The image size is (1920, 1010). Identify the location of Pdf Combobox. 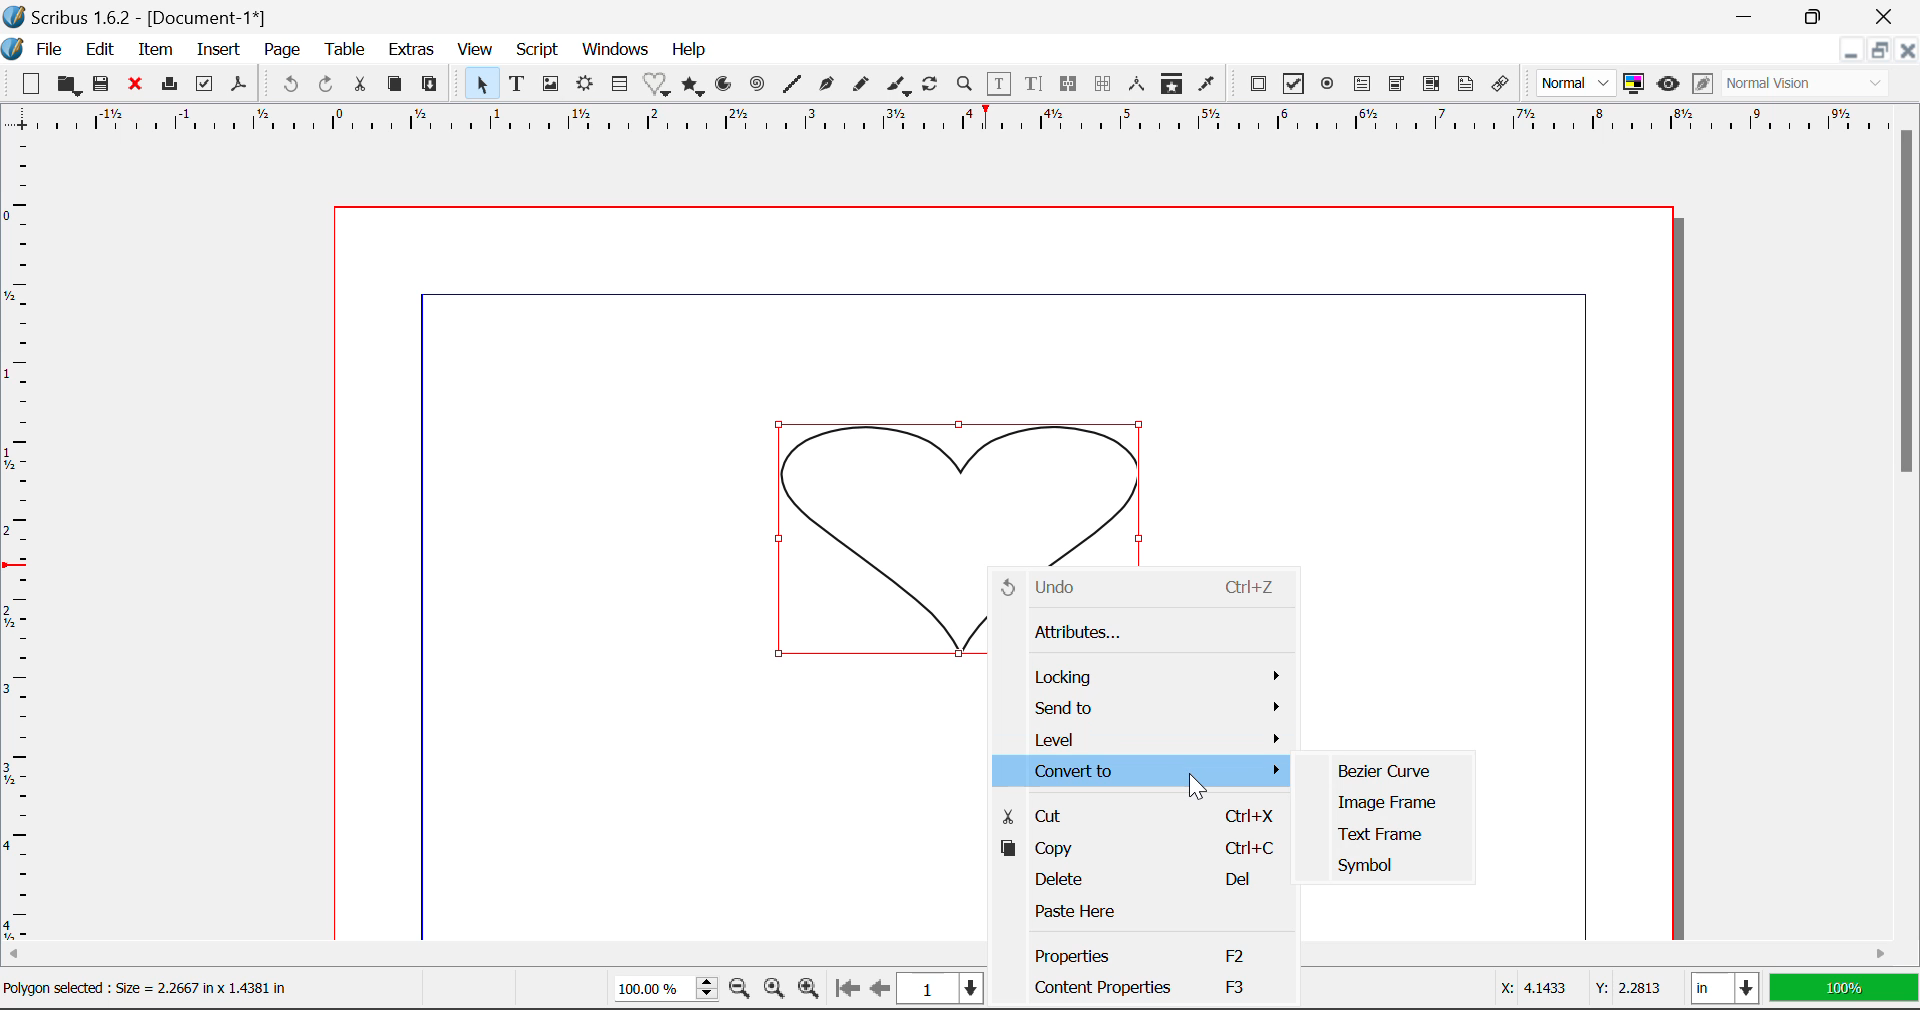
(1398, 86).